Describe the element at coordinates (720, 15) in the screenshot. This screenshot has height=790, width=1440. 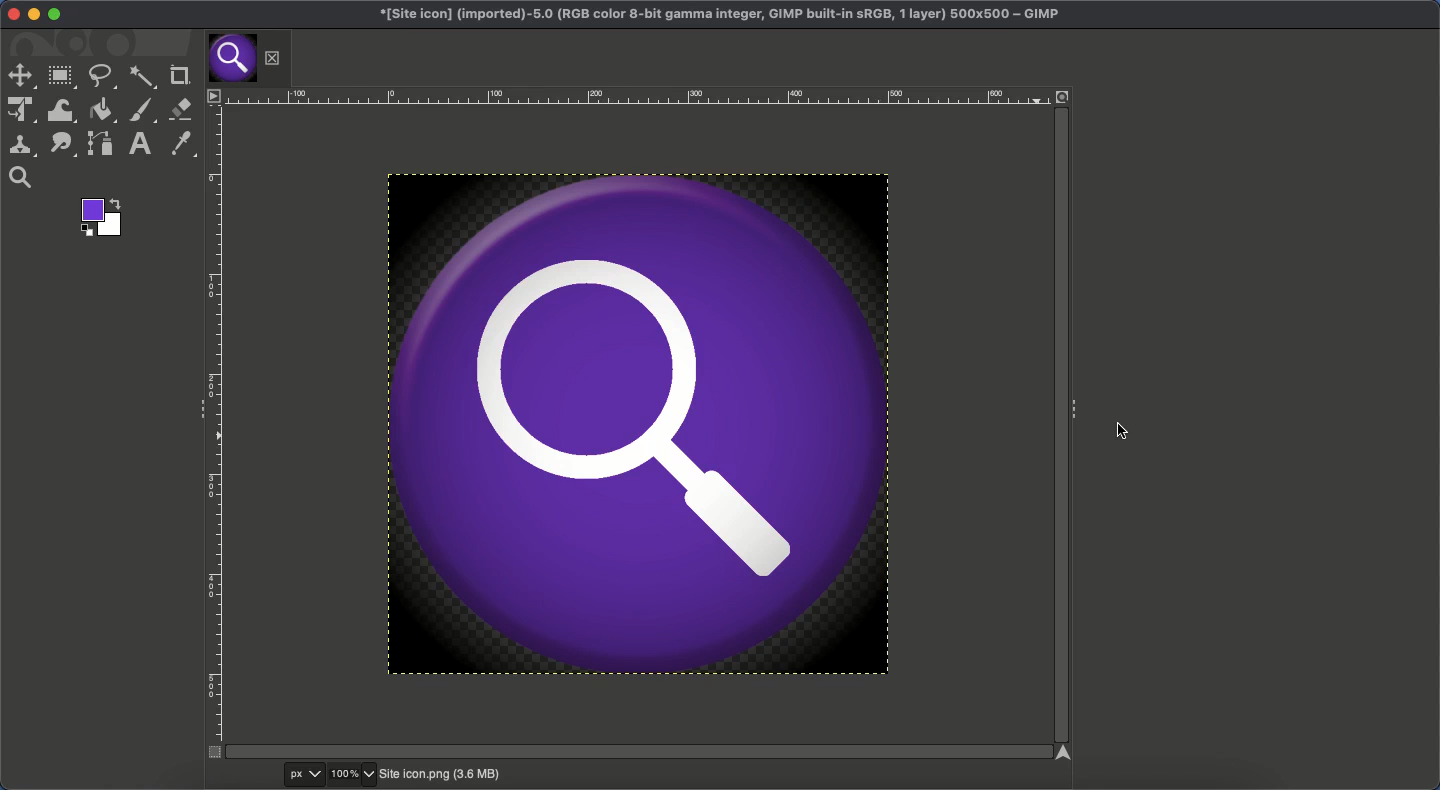
I see `Project GIMP` at that location.